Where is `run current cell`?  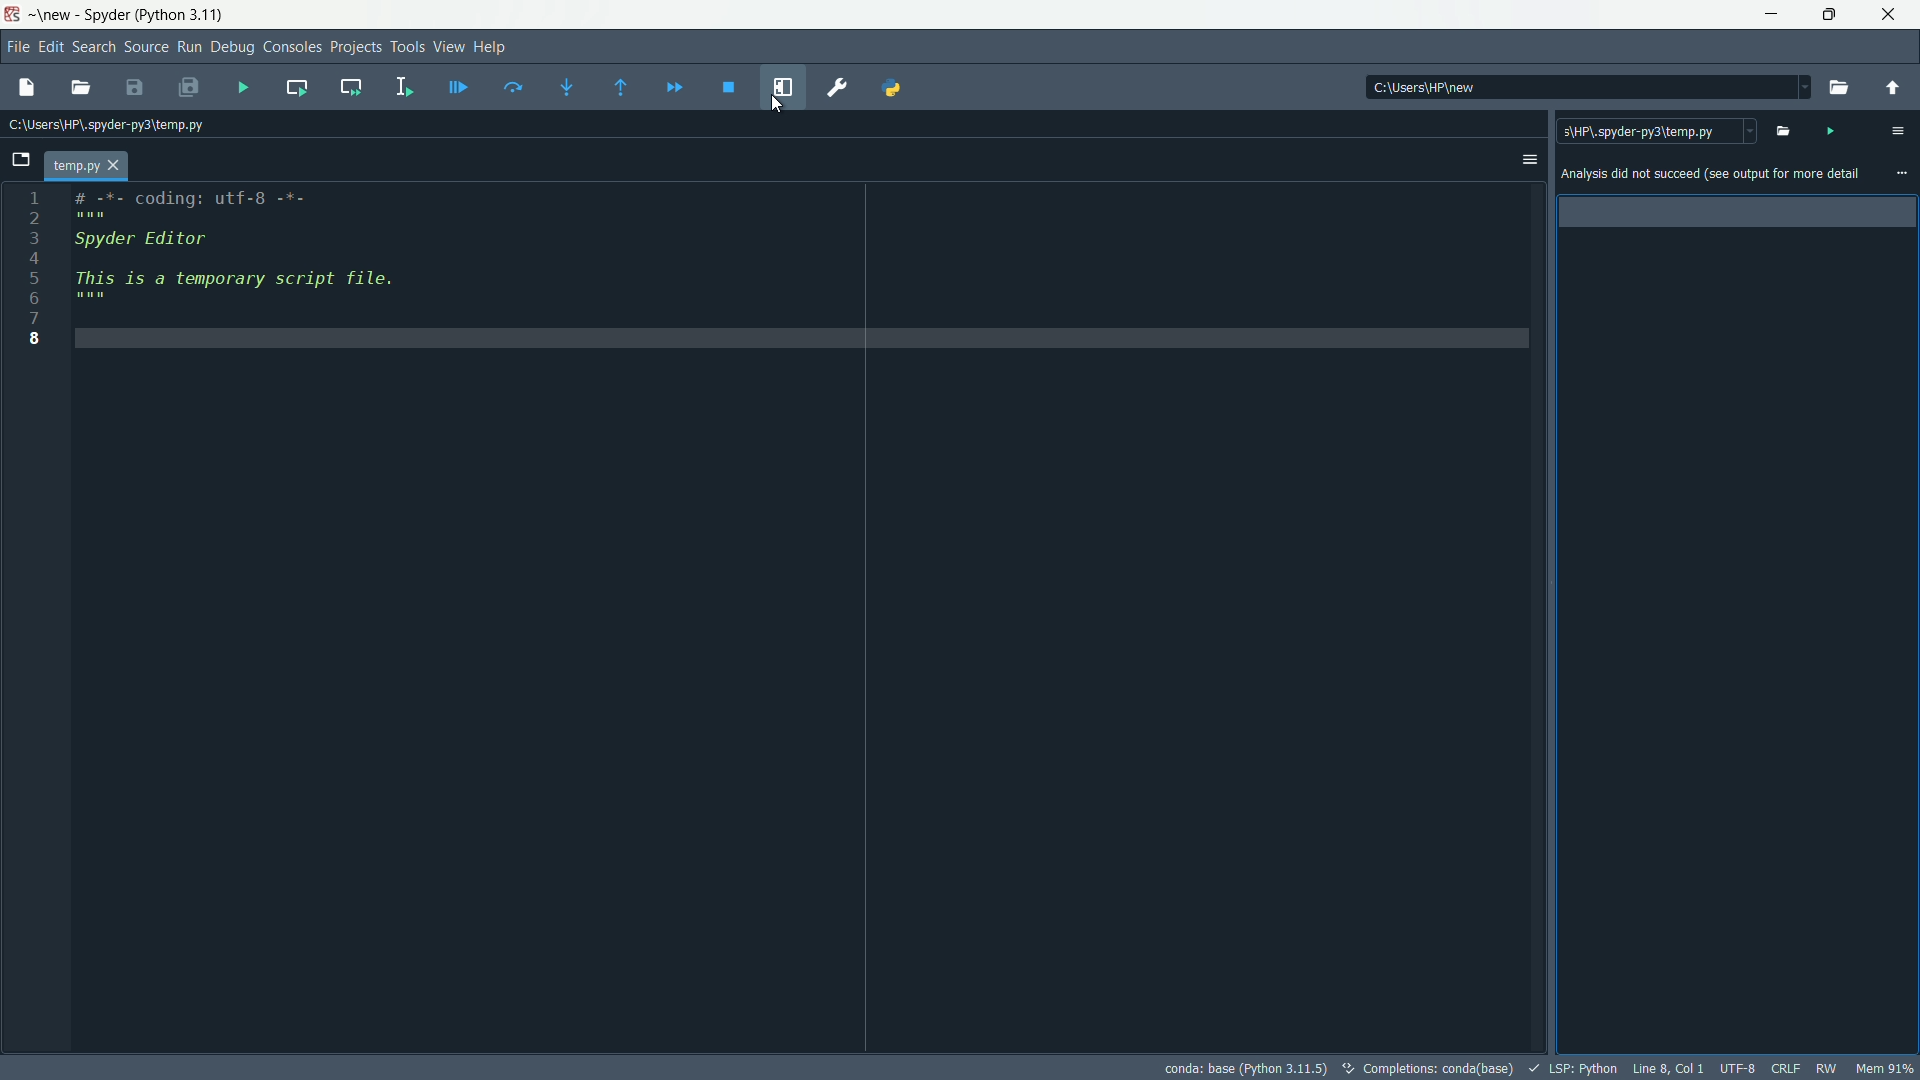 run current cell is located at coordinates (296, 86).